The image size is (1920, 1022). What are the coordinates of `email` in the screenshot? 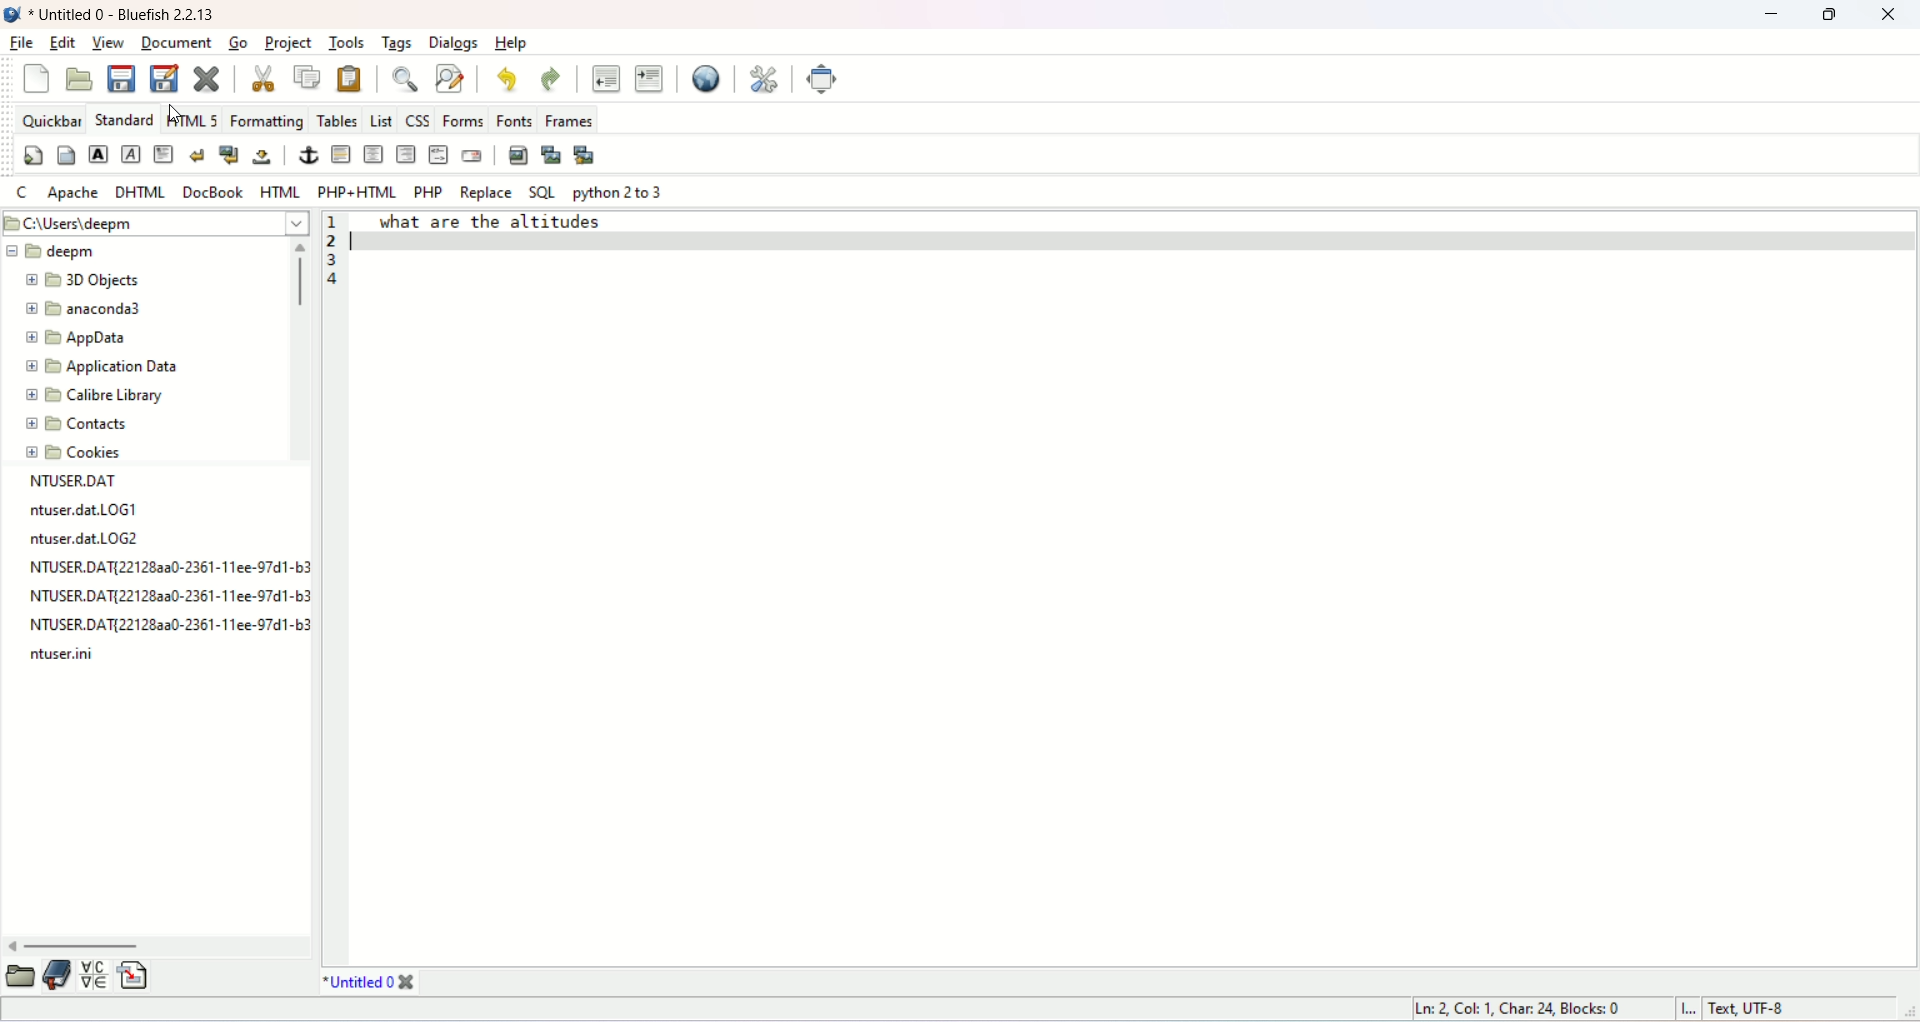 It's located at (471, 157).